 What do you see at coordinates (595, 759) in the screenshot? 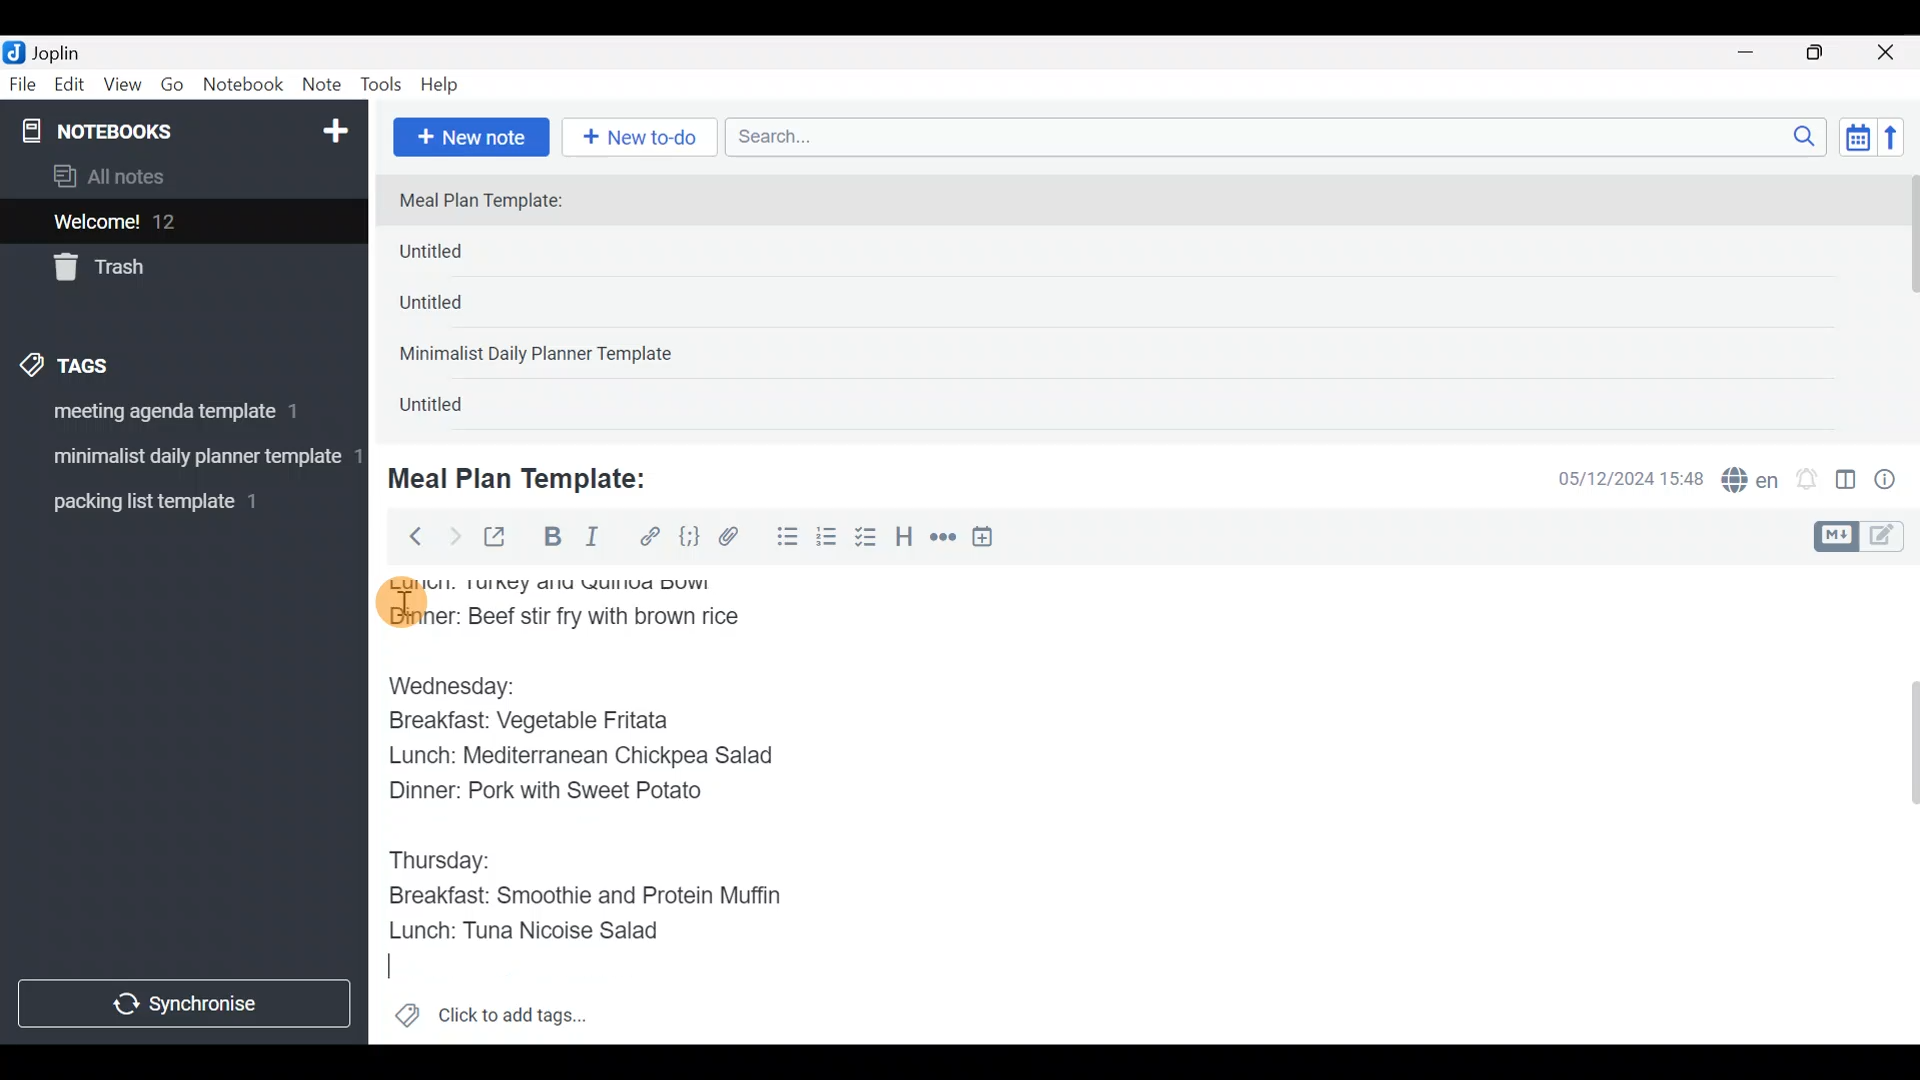
I see `Lunch: Mediterranean Chickpea Salad` at bounding box center [595, 759].